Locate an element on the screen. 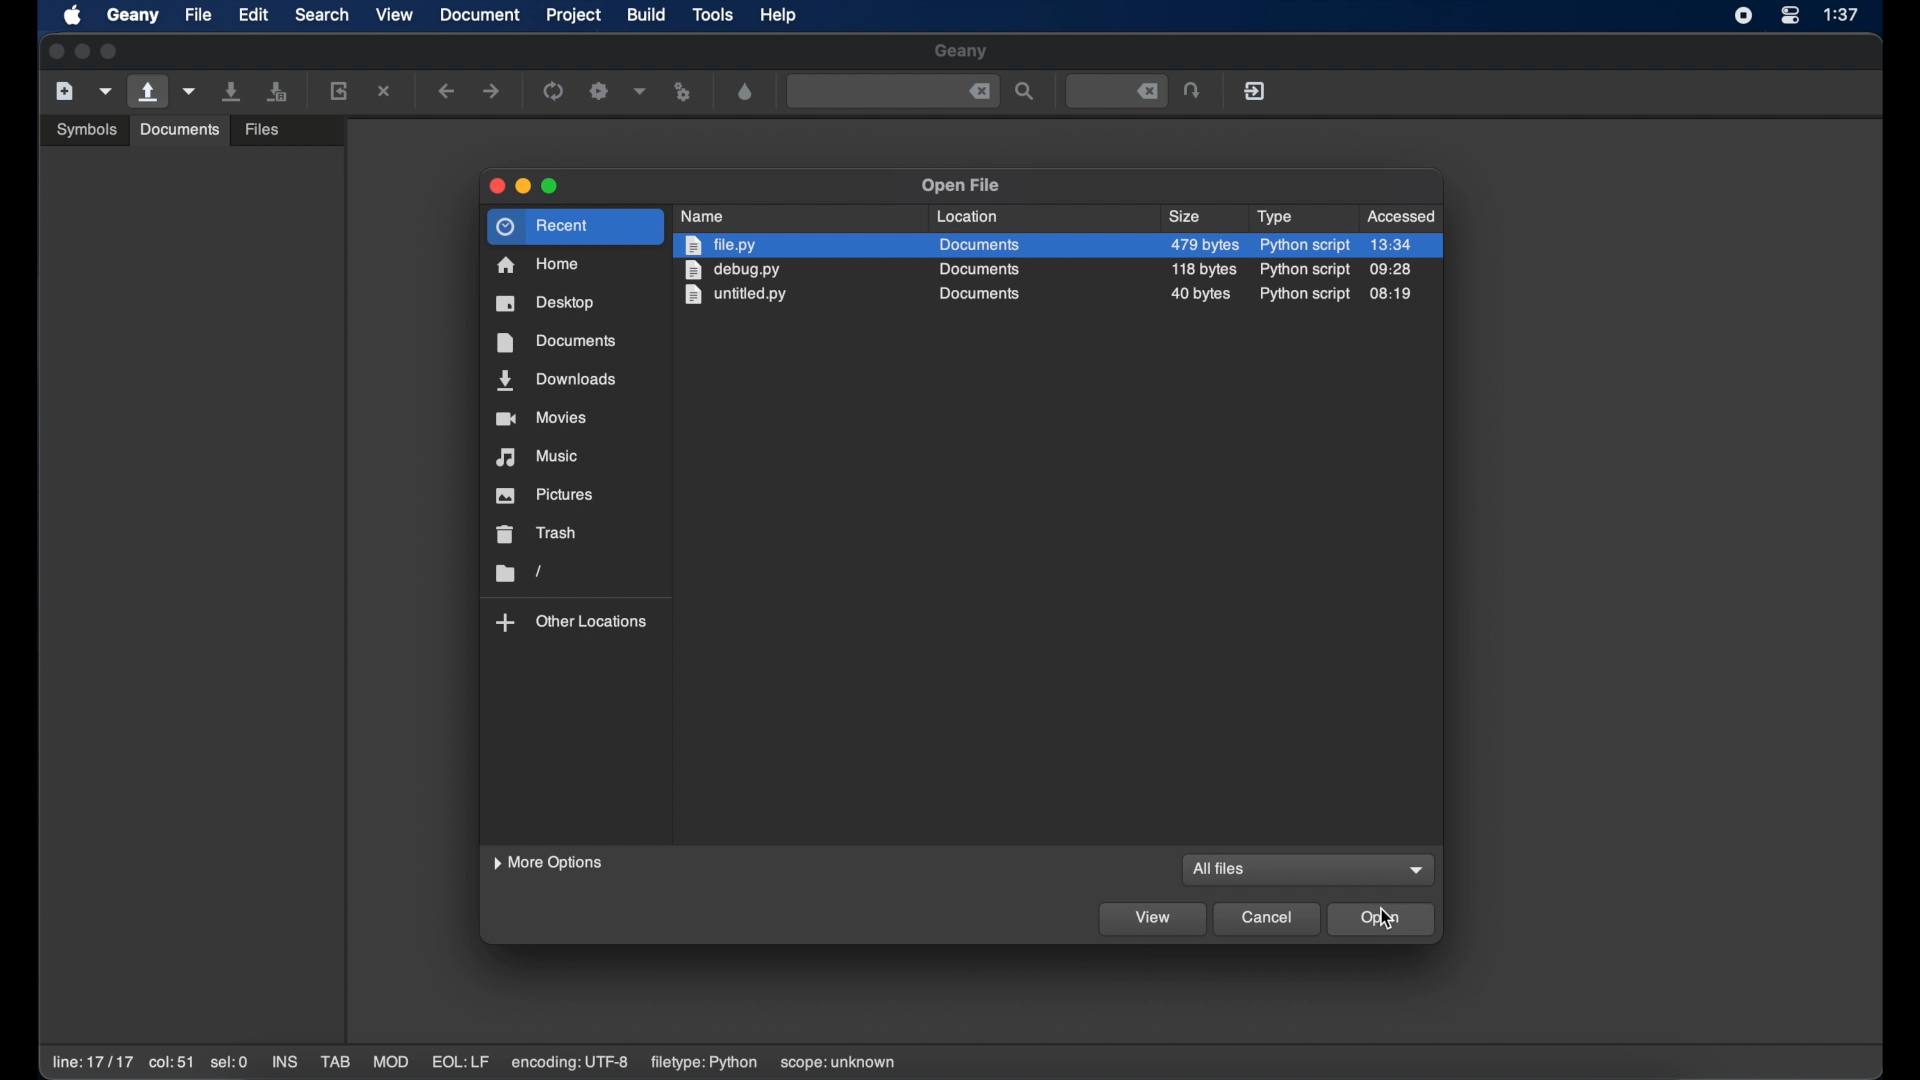 The height and width of the screenshot is (1080, 1920). help is located at coordinates (779, 15).